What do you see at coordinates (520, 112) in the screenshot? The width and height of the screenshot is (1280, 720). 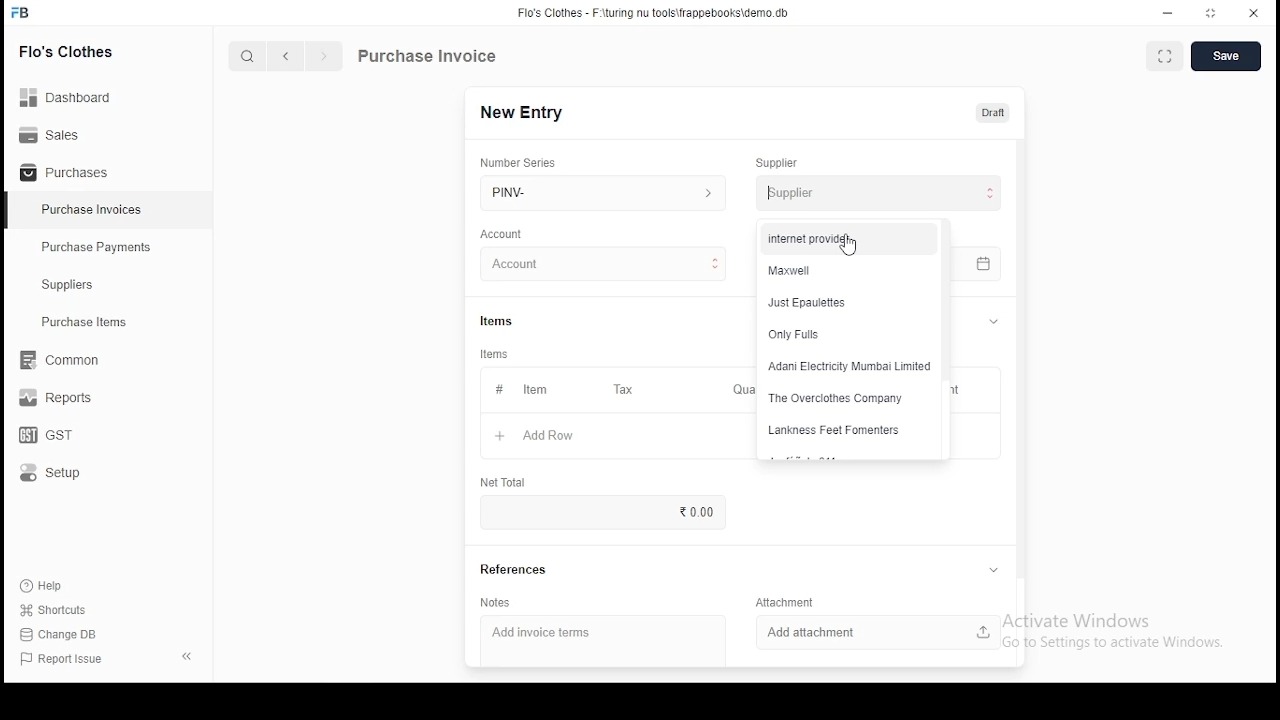 I see `new entry` at bounding box center [520, 112].